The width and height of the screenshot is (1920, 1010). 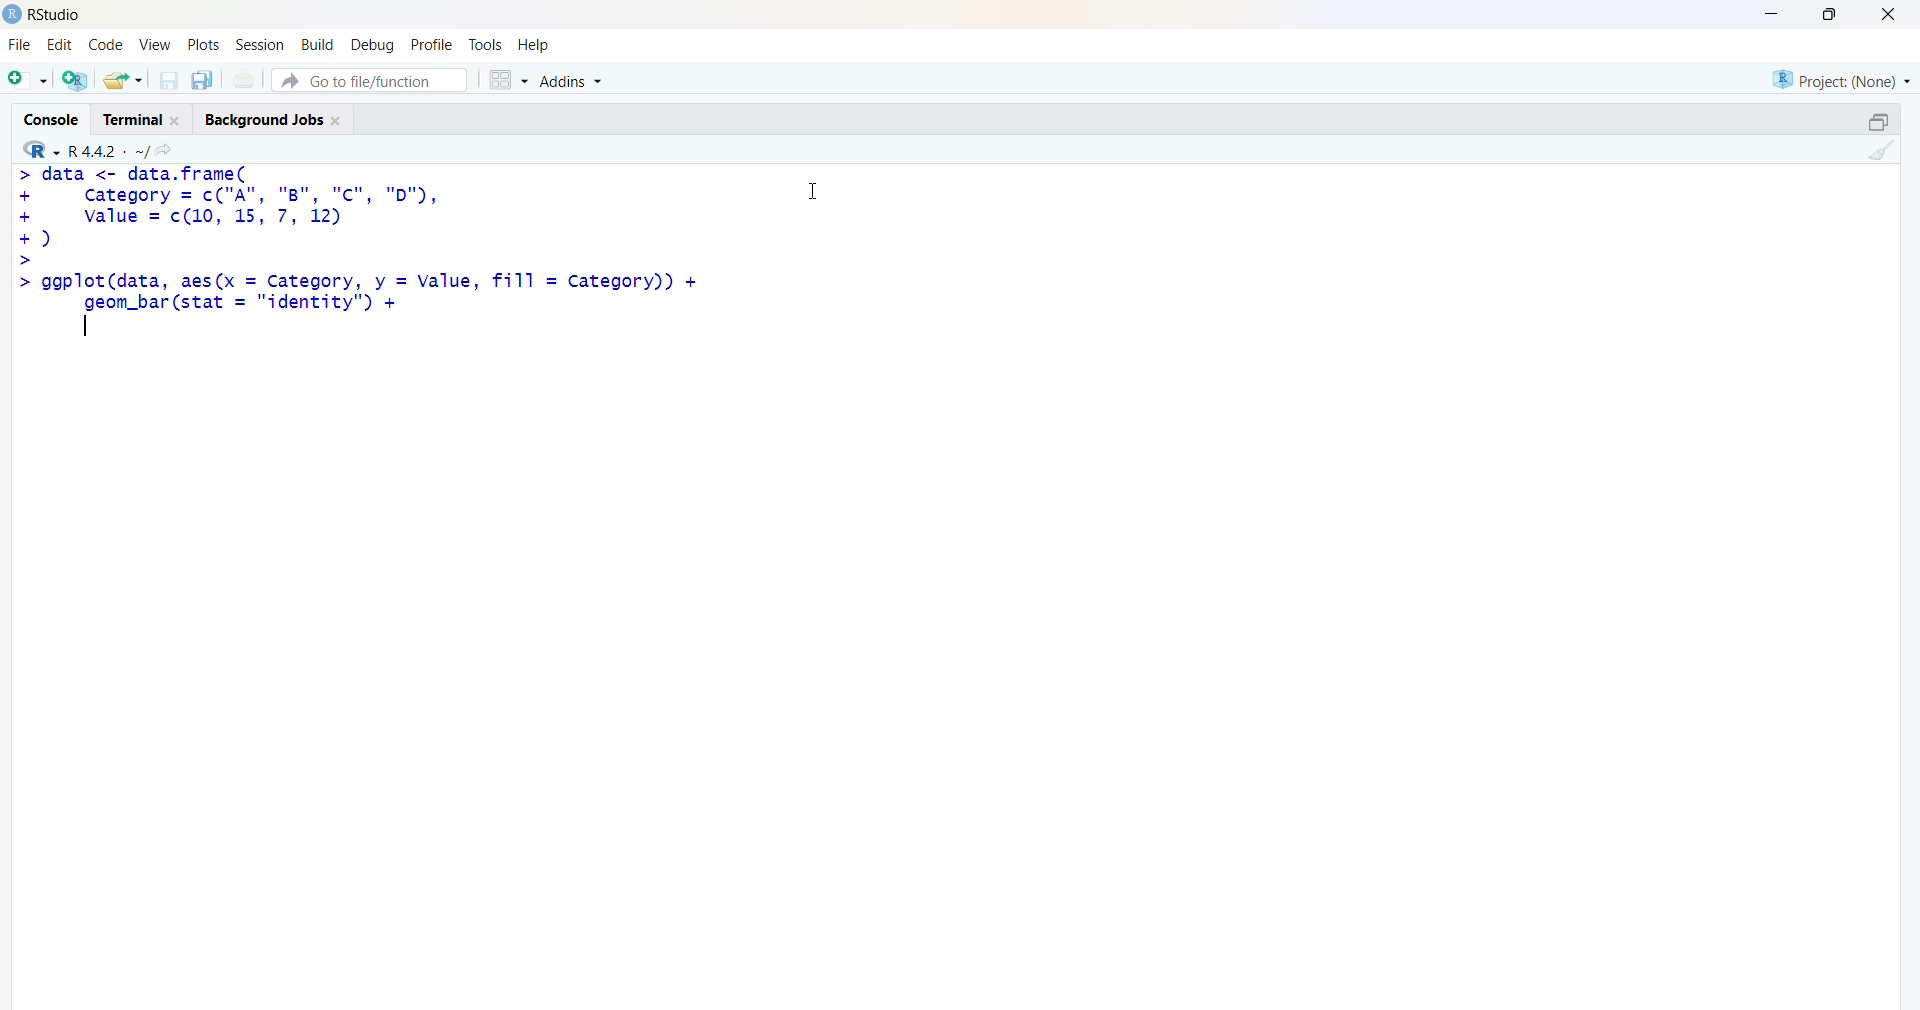 What do you see at coordinates (1778, 14) in the screenshot?
I see `minimize` at bounding box center [1778, 14].